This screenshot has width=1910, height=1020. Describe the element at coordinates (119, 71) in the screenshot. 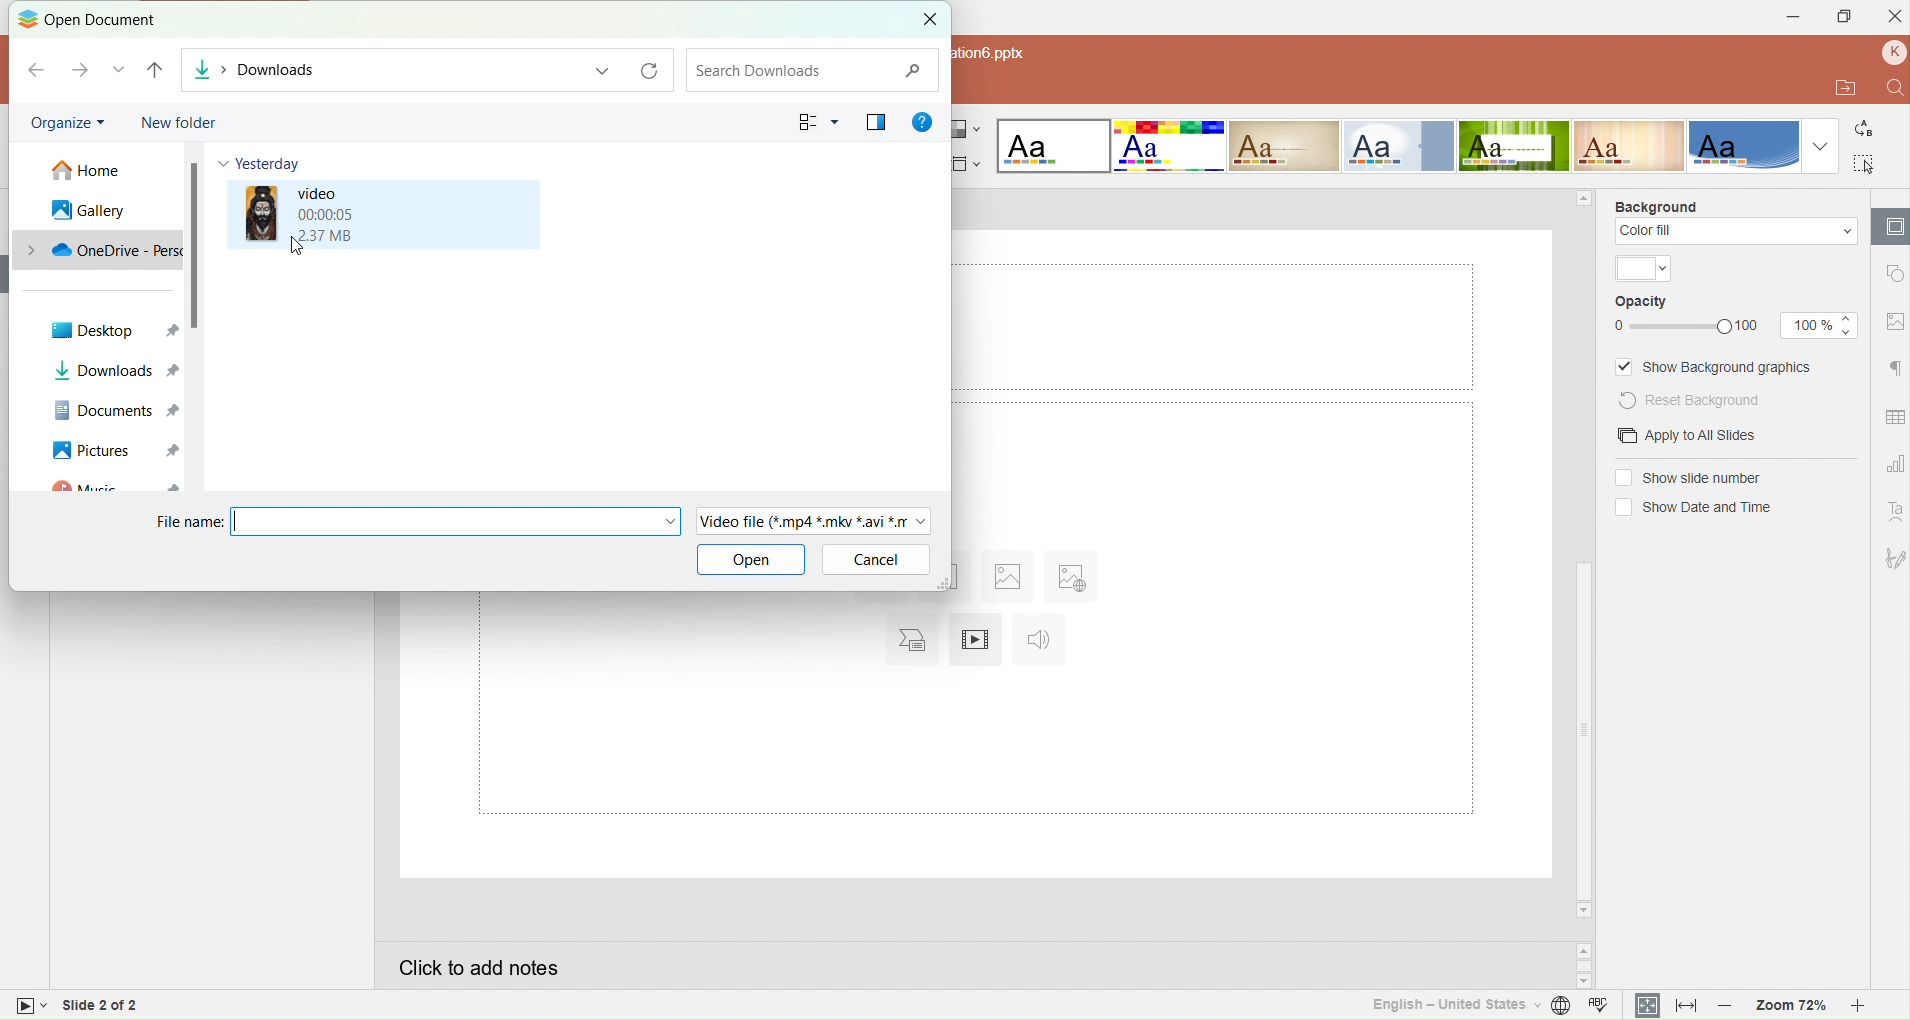

I see `Recent locations` at that location.